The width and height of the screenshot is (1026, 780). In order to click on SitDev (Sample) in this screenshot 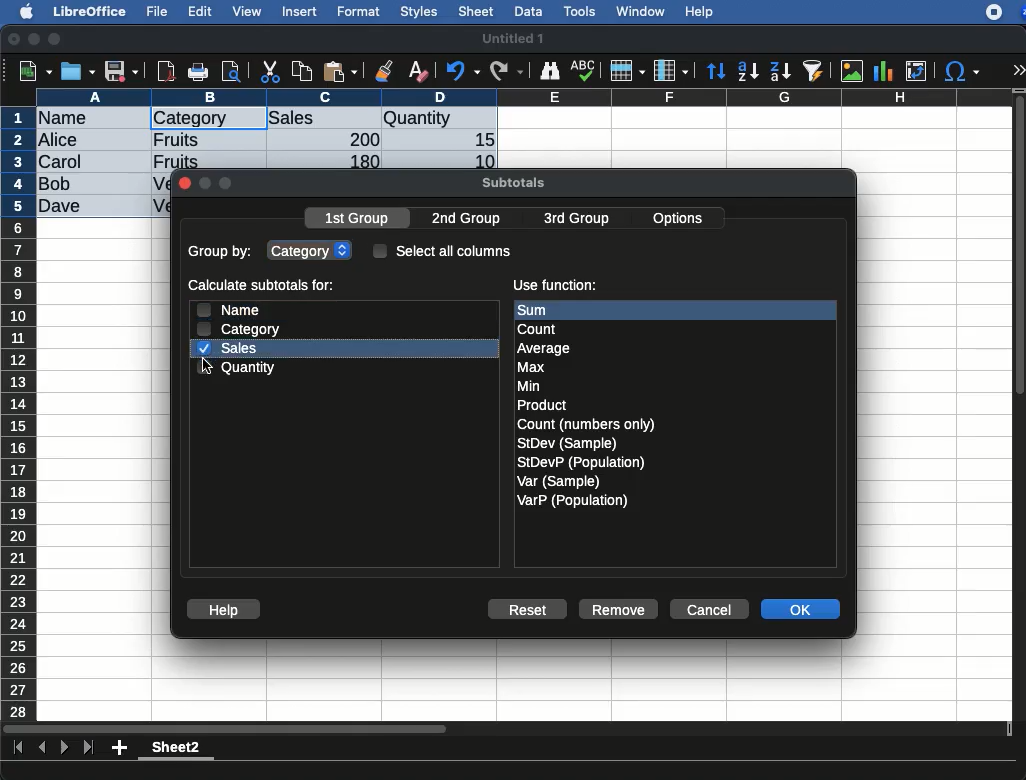, I will do `click(568, 443)`.